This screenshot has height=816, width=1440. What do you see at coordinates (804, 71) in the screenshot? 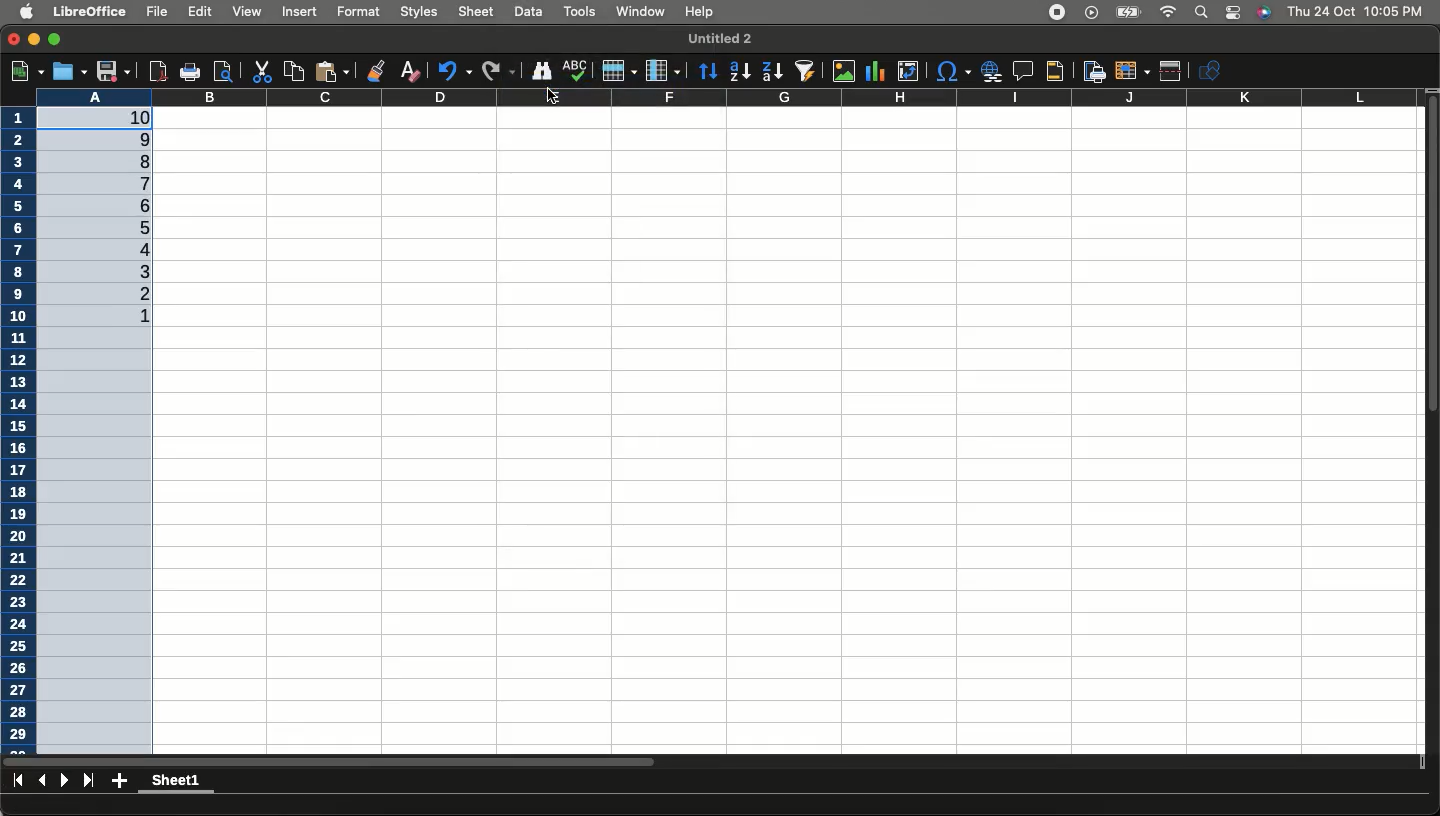
I see `Autofilter` at bounding box center [804, 71].